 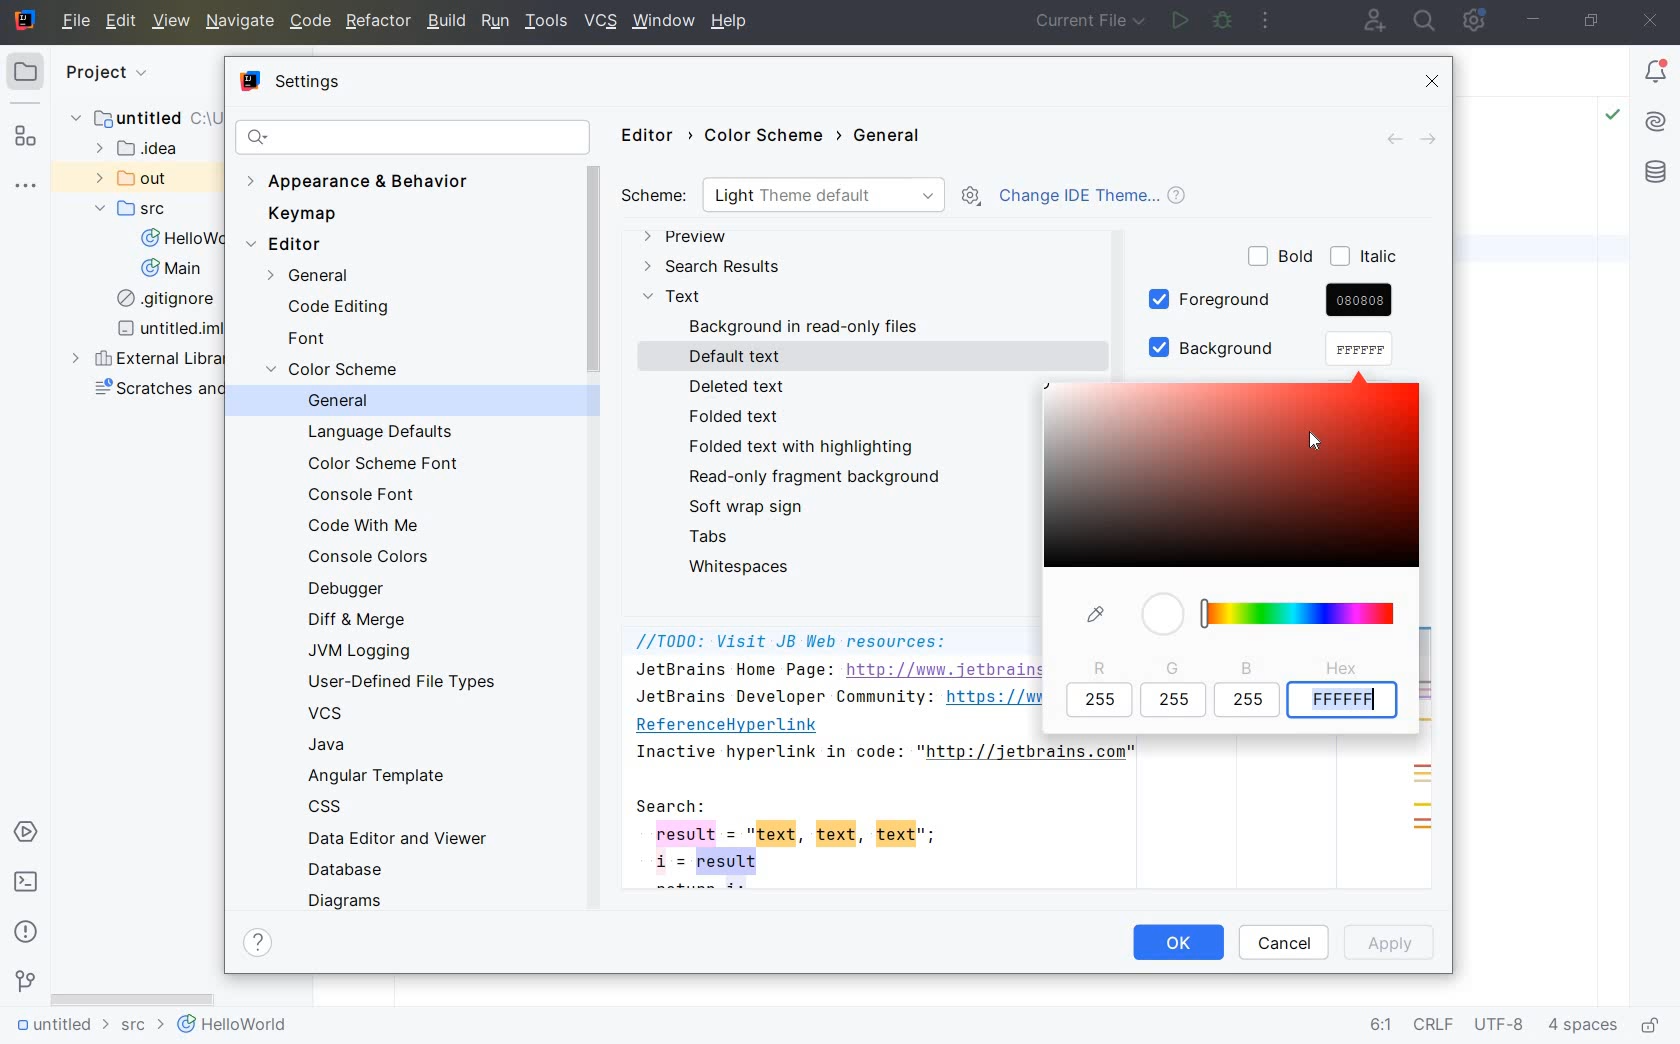 I want to click on FOREGROUND, so click(x=1271, y=301).